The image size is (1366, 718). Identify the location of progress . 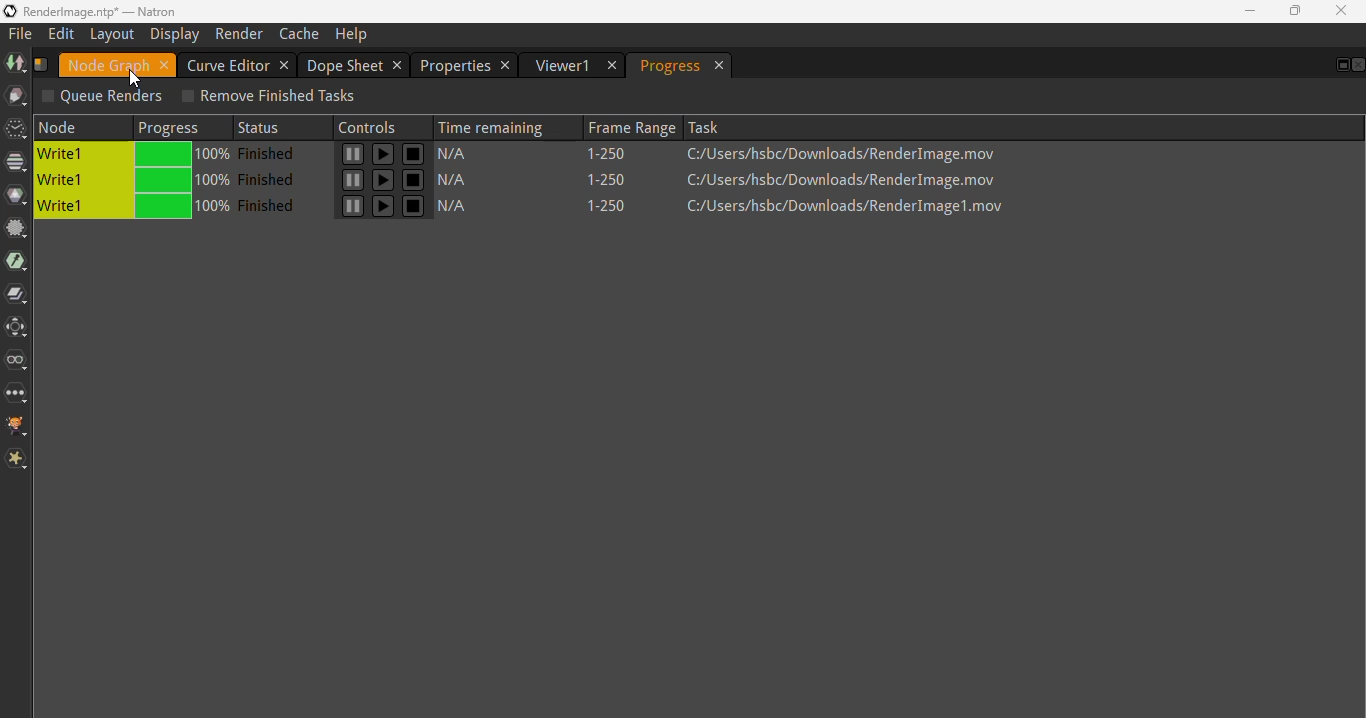
(181, 156).